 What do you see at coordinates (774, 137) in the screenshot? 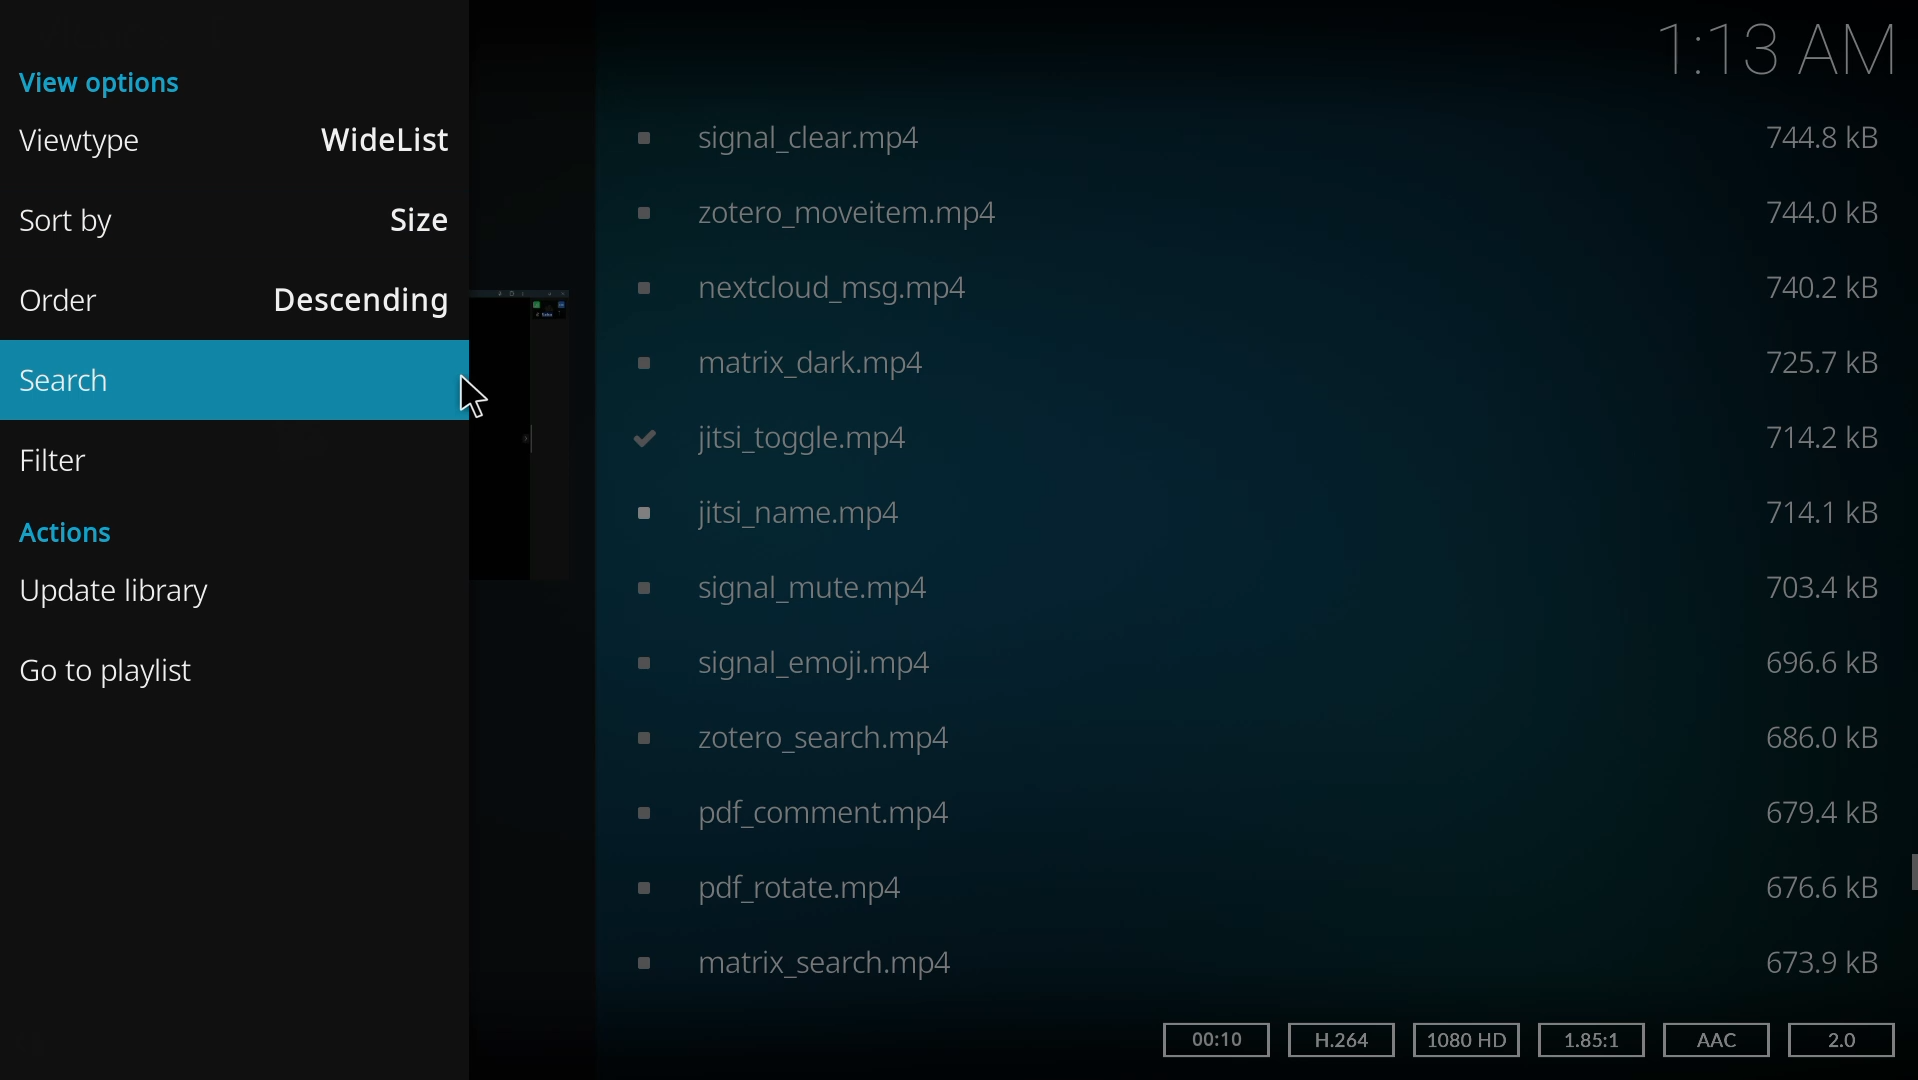
I see `video` at bounding box center [774, 137].